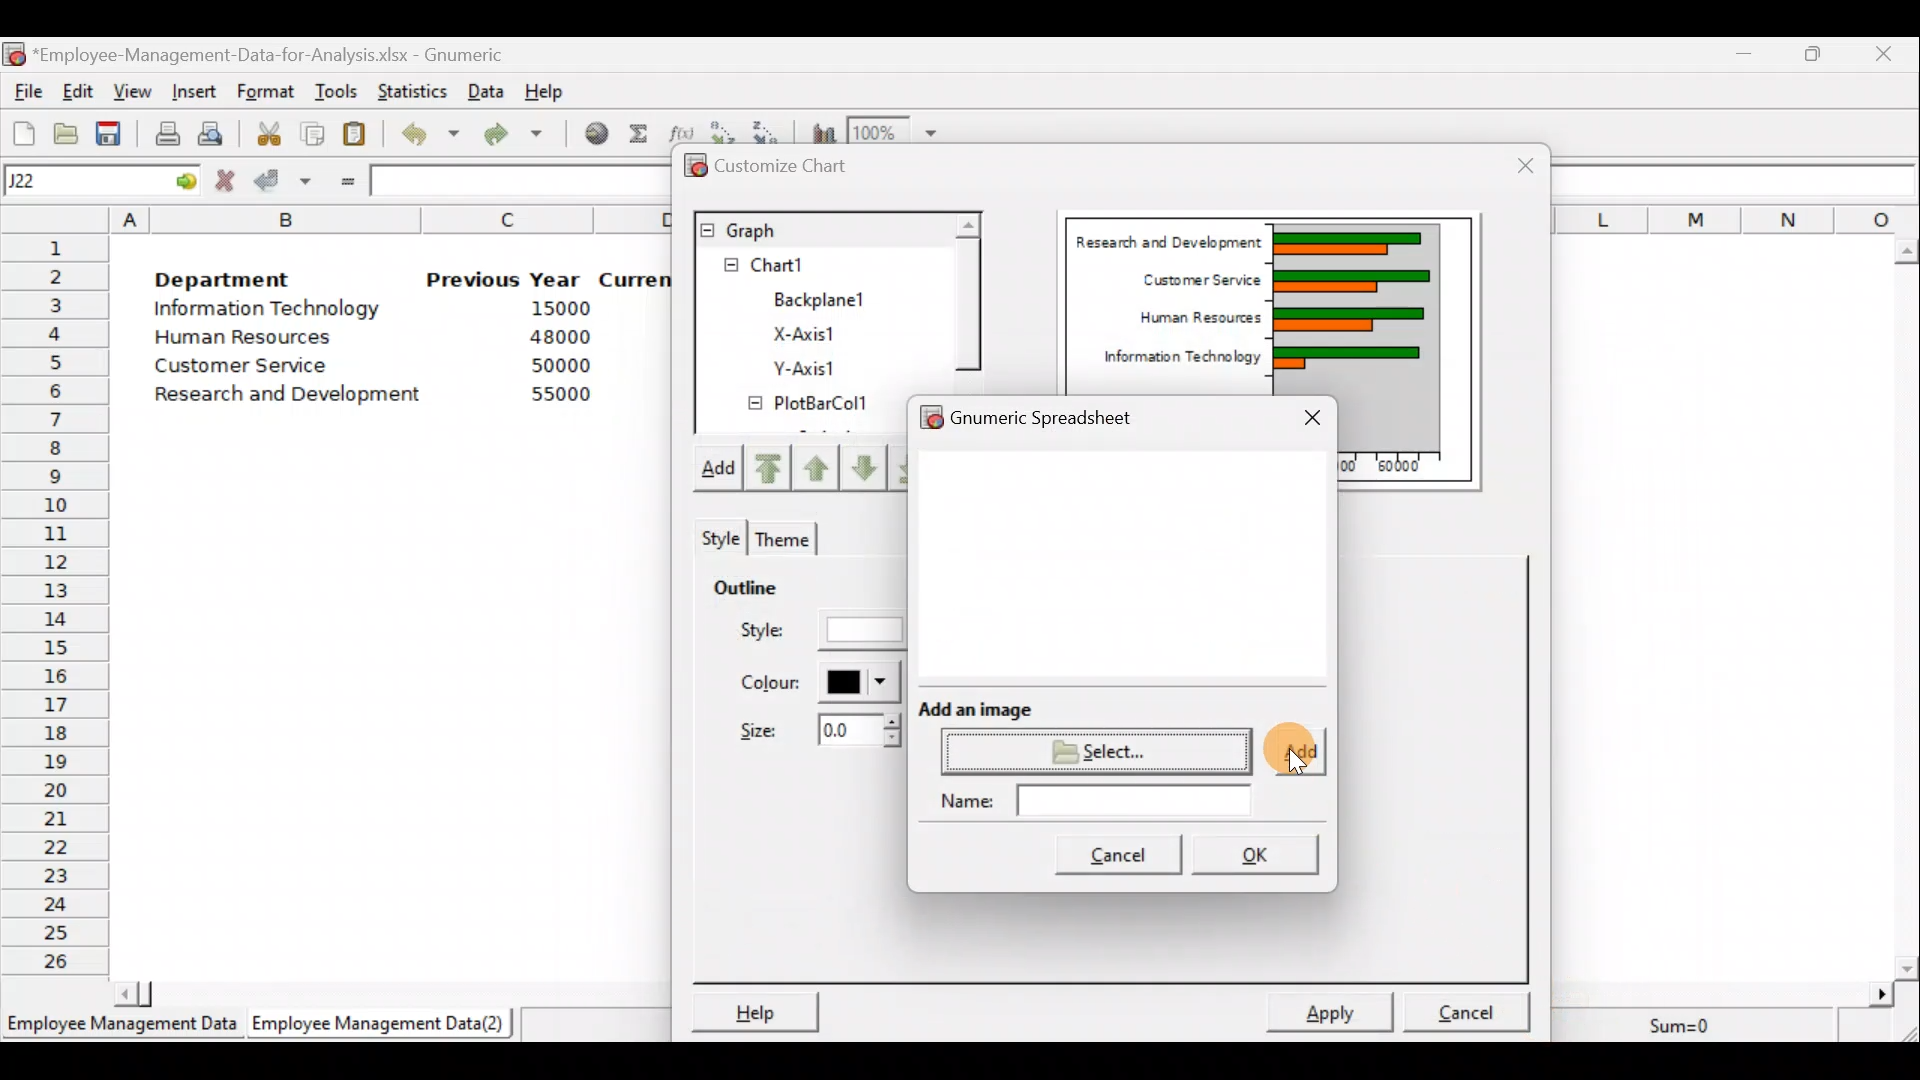 This screenshot has width=1920, height=1080. What do you see at coordinates (360, 136) in the screenshot?
I see `Paste the clipboard` at bounding box center [360, 136].